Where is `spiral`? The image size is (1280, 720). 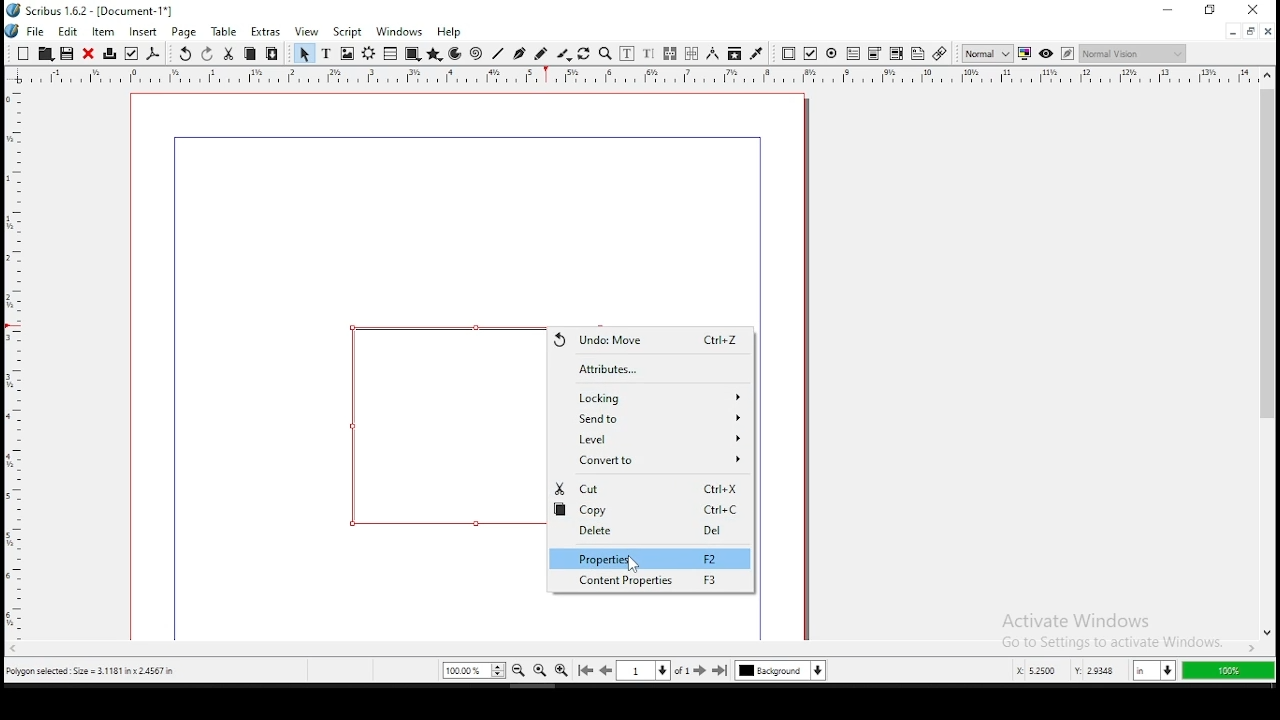
spiral is located at coordinates (476, 54).